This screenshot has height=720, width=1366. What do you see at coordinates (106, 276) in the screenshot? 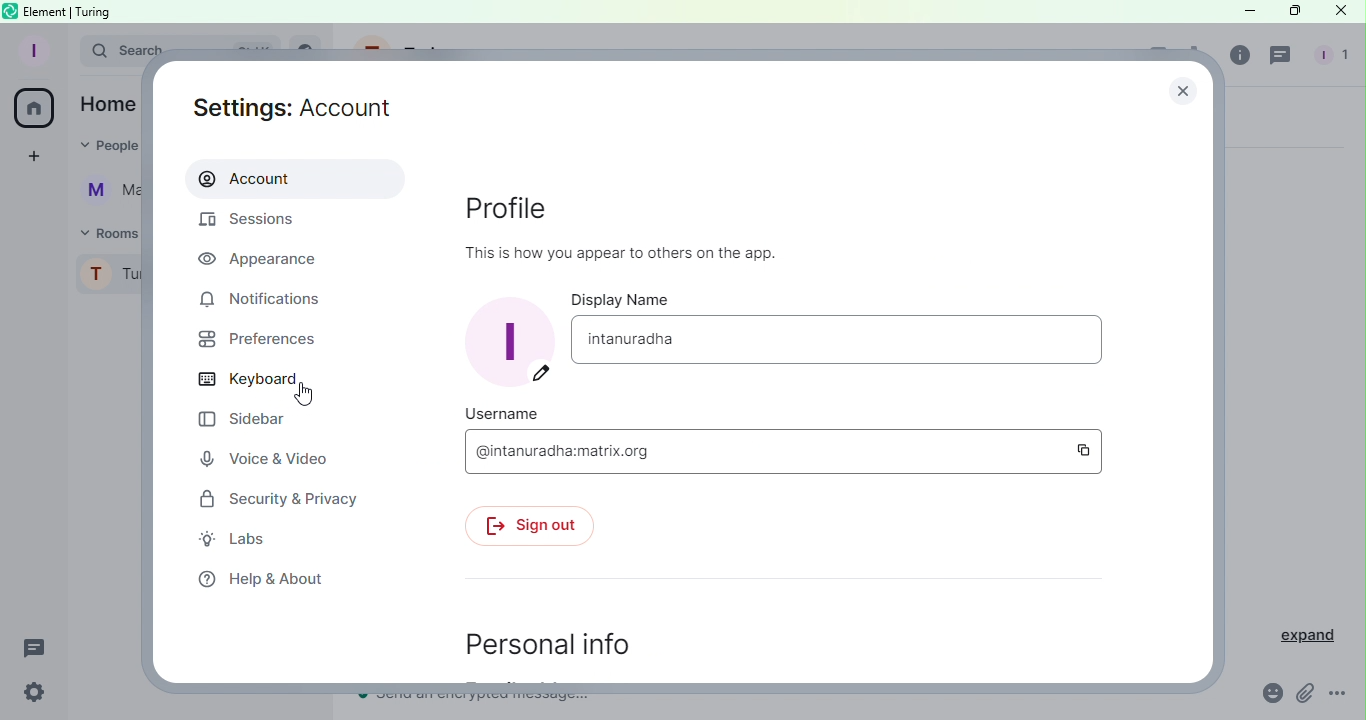
I see `Profile` at bounding box center [106, 276].